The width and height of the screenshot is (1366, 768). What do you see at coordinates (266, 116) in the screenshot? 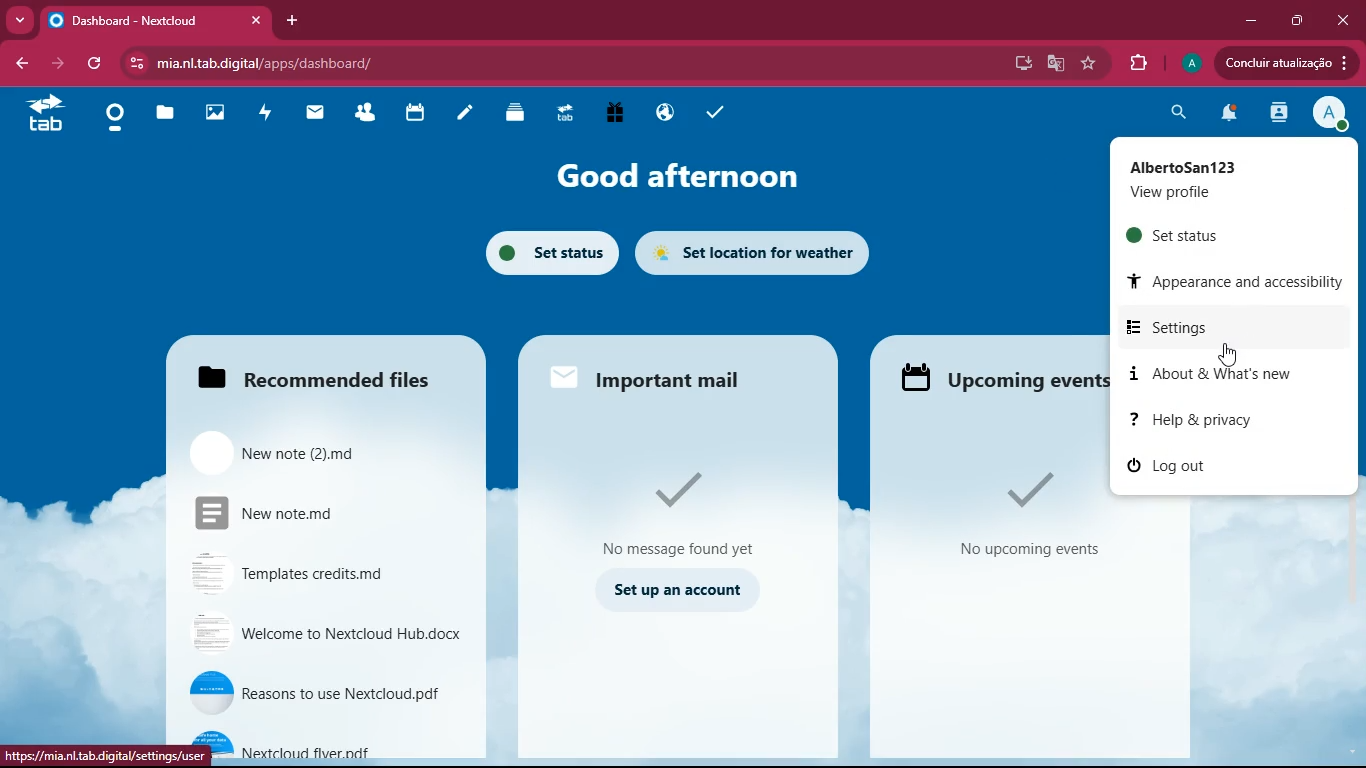
I see `activity` at bounding box center [266, 116].